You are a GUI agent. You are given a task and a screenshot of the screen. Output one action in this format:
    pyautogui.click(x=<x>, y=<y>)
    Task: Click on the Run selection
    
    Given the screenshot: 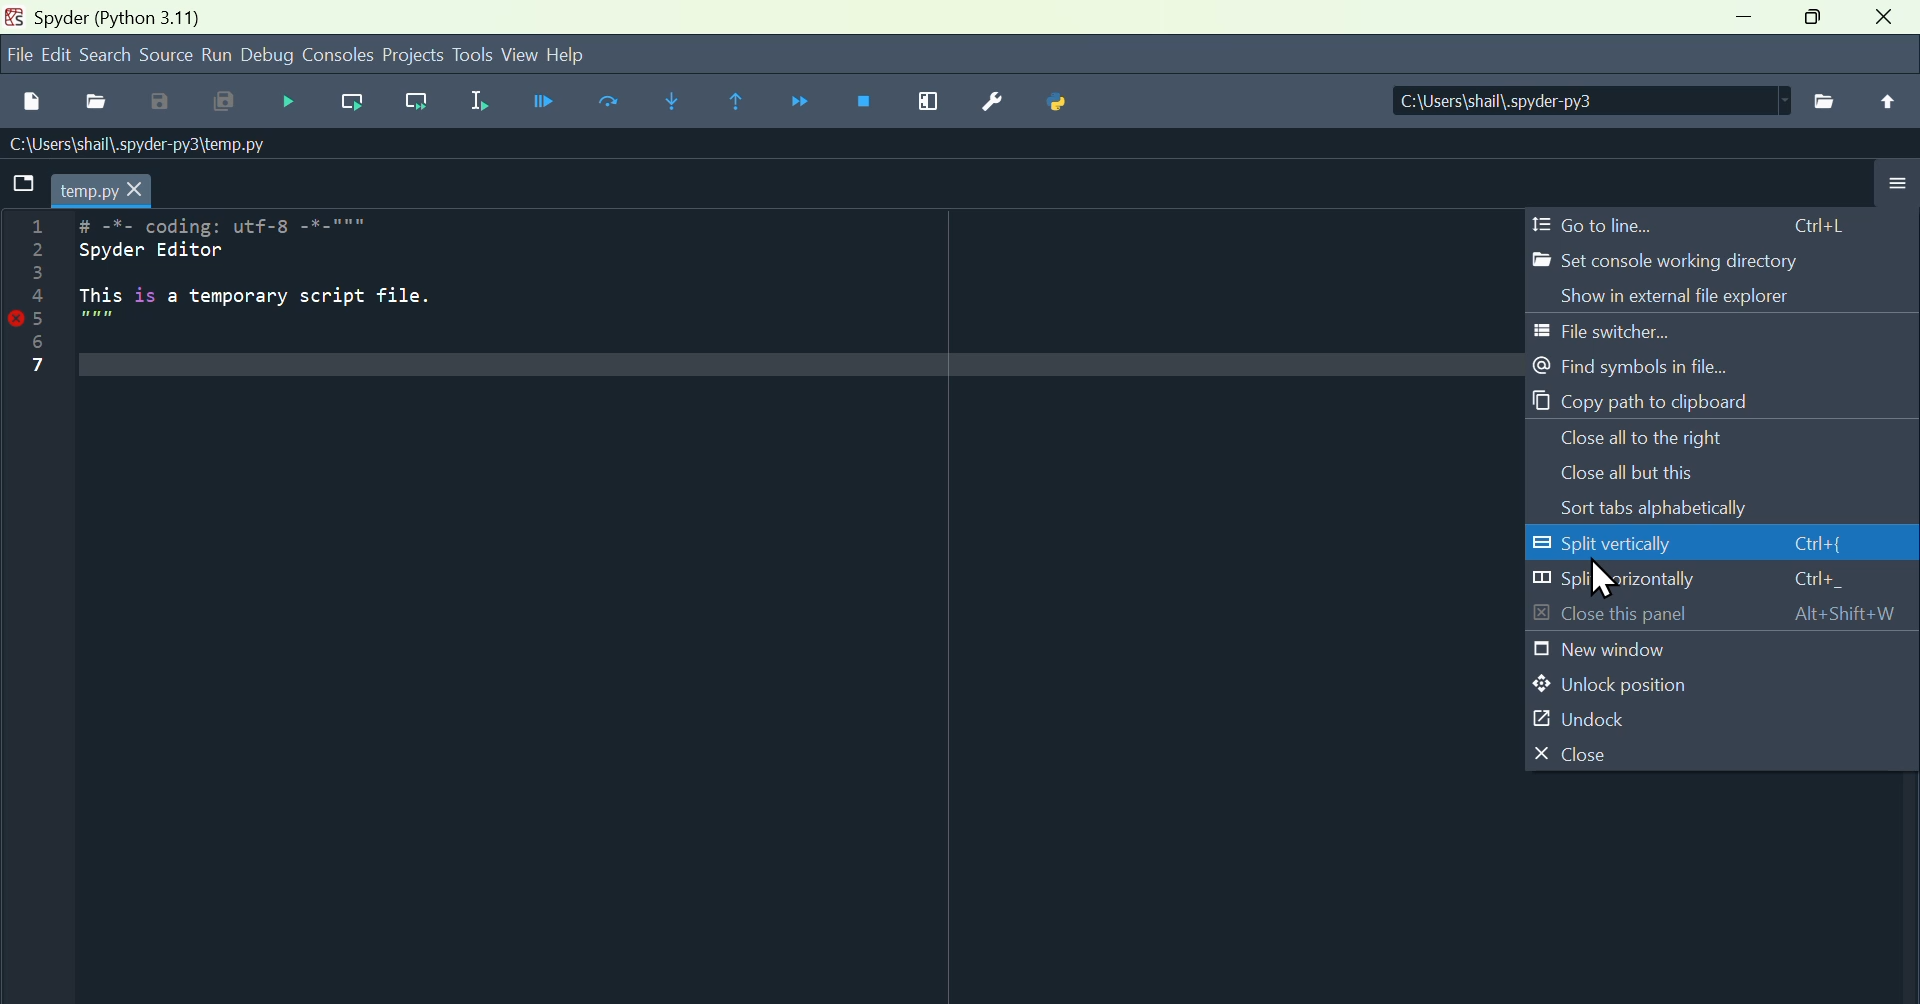 What is the action you would take?
    pyautogui.click(x=475, y=105)
    